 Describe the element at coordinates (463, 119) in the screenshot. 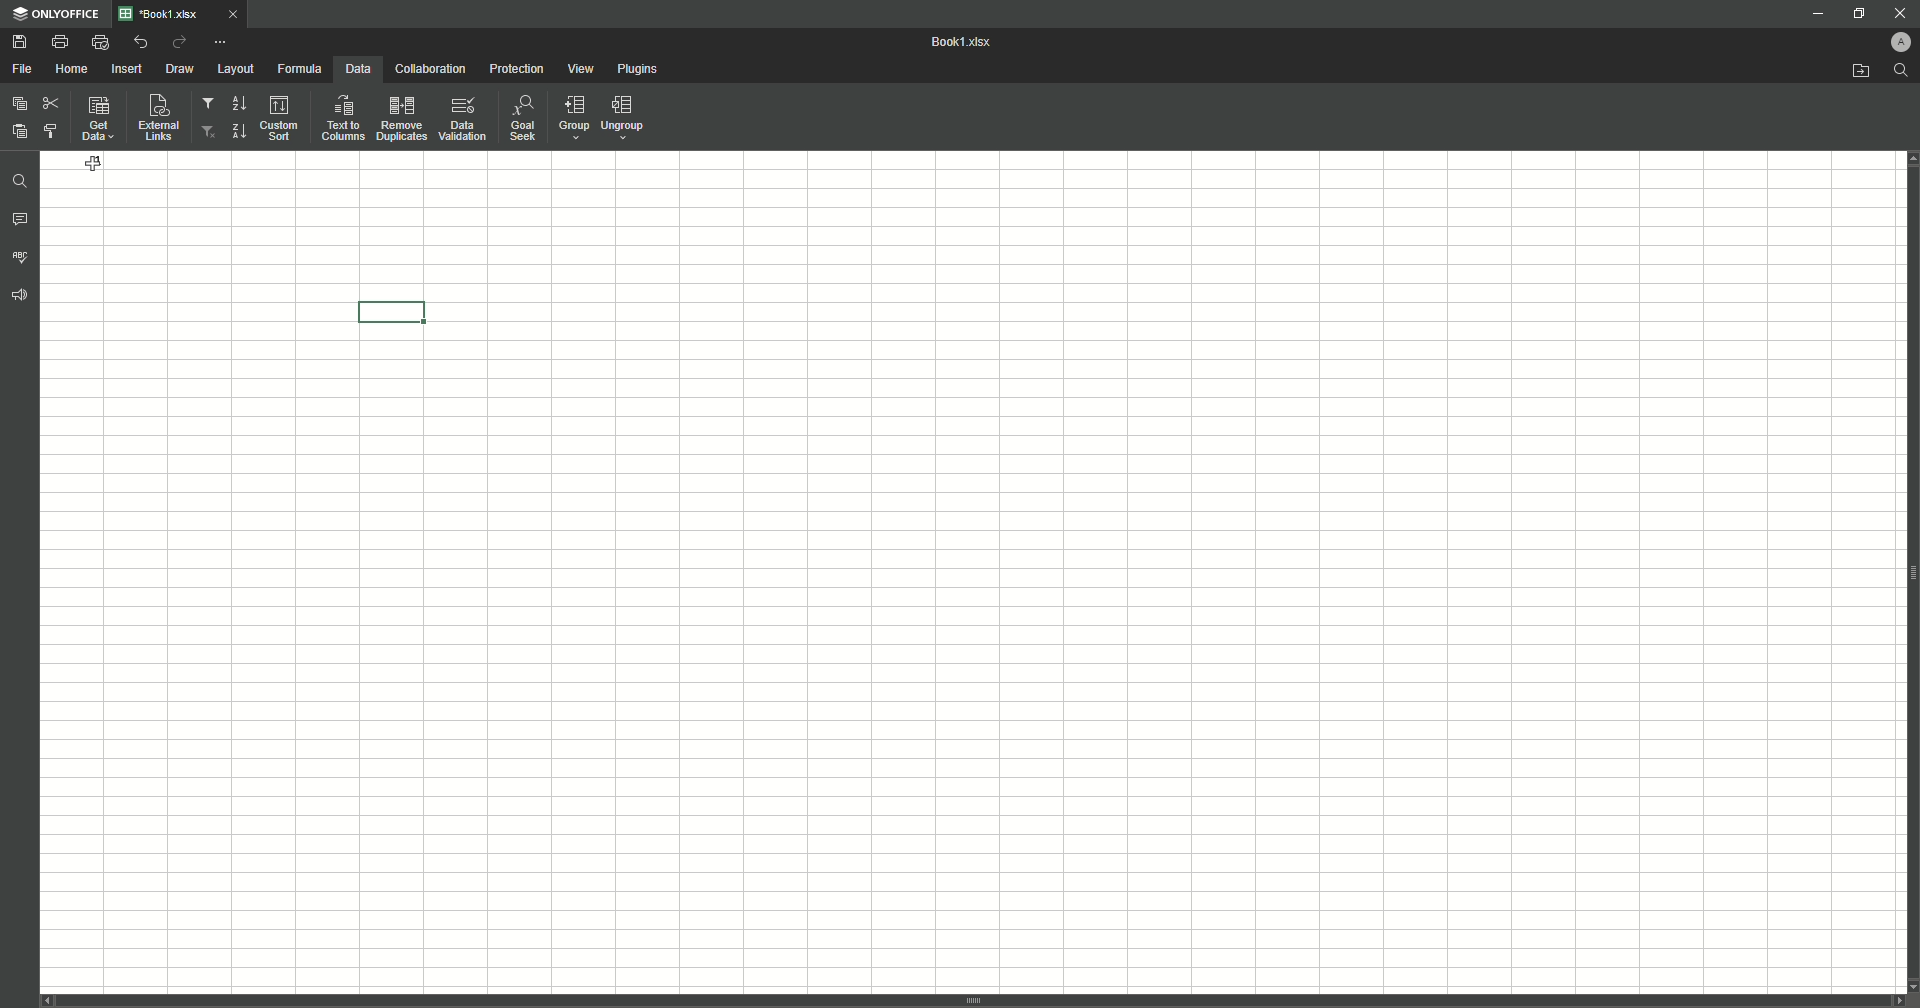

I see `Data Validation` at that location.